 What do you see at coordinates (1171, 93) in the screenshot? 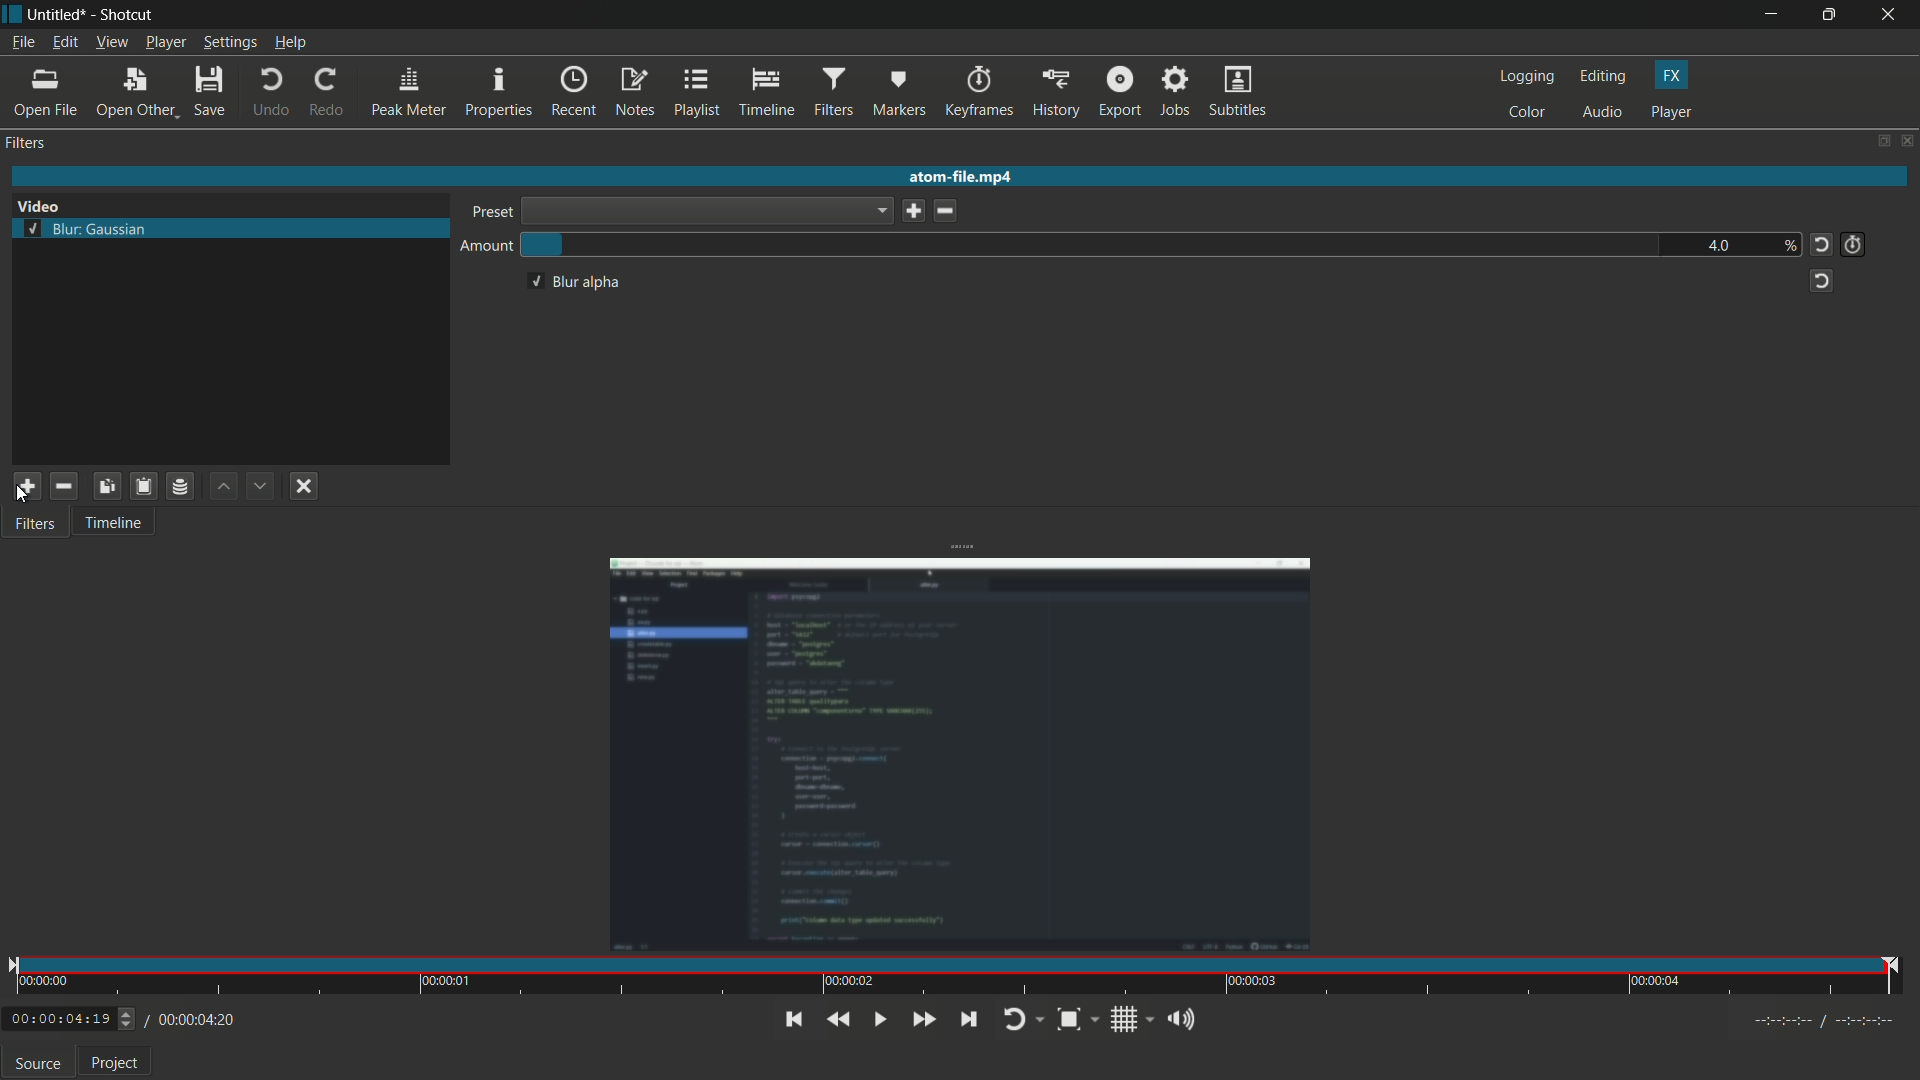
I see `jobs` at bounding box center [1171, 93].